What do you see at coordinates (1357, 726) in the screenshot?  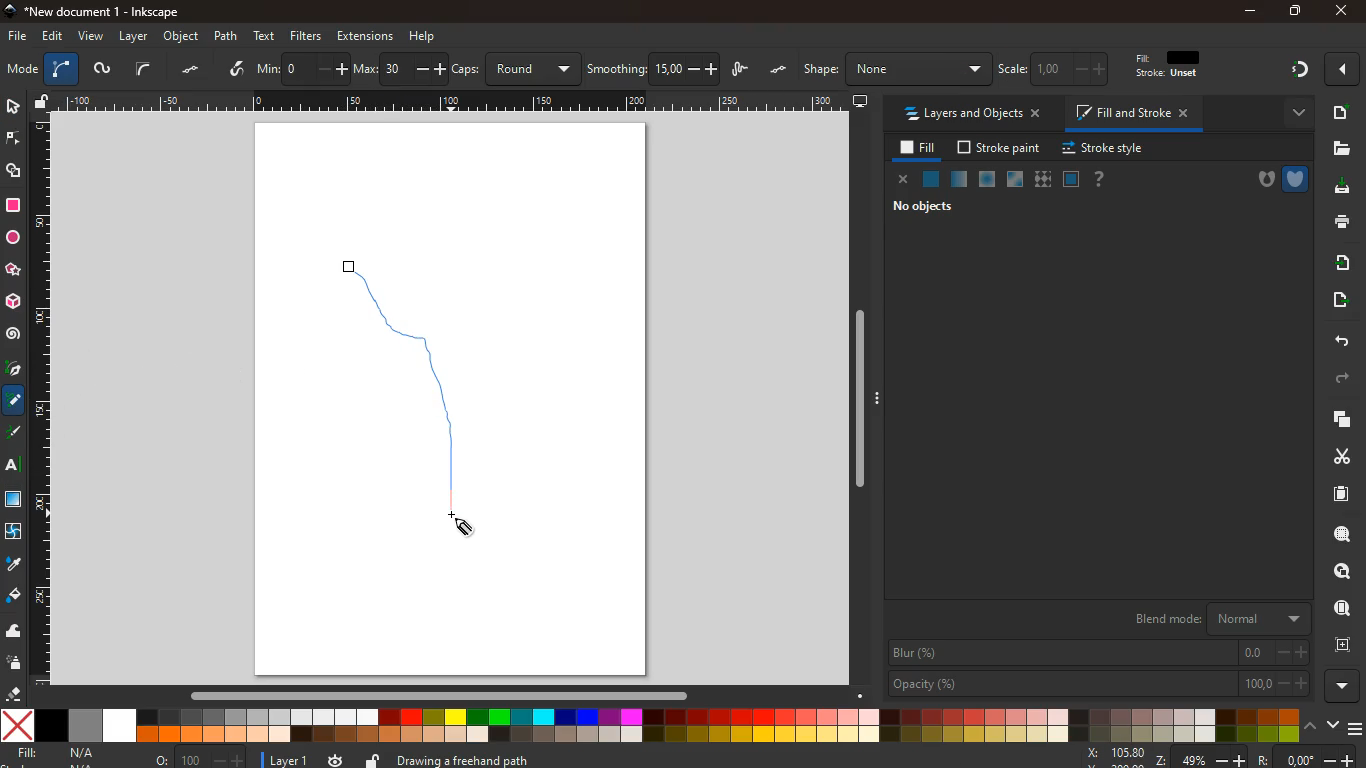 I see `menu` at bounding box center [1357, 726].